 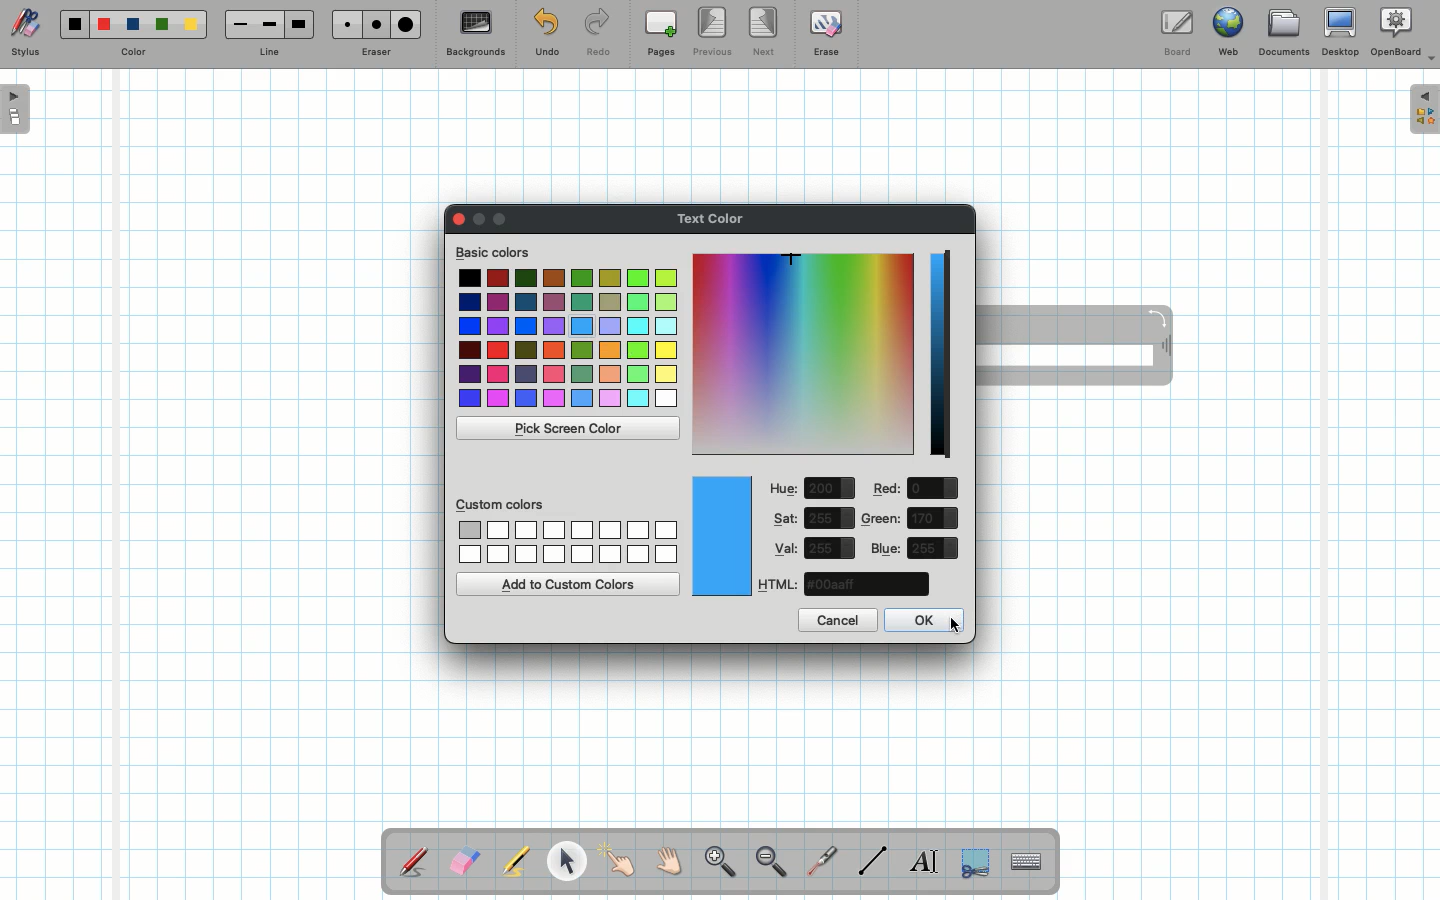 What do you see at coordinates (779, 584) in the screenshot?
I see `HTML` at bounding box center [779, 584].